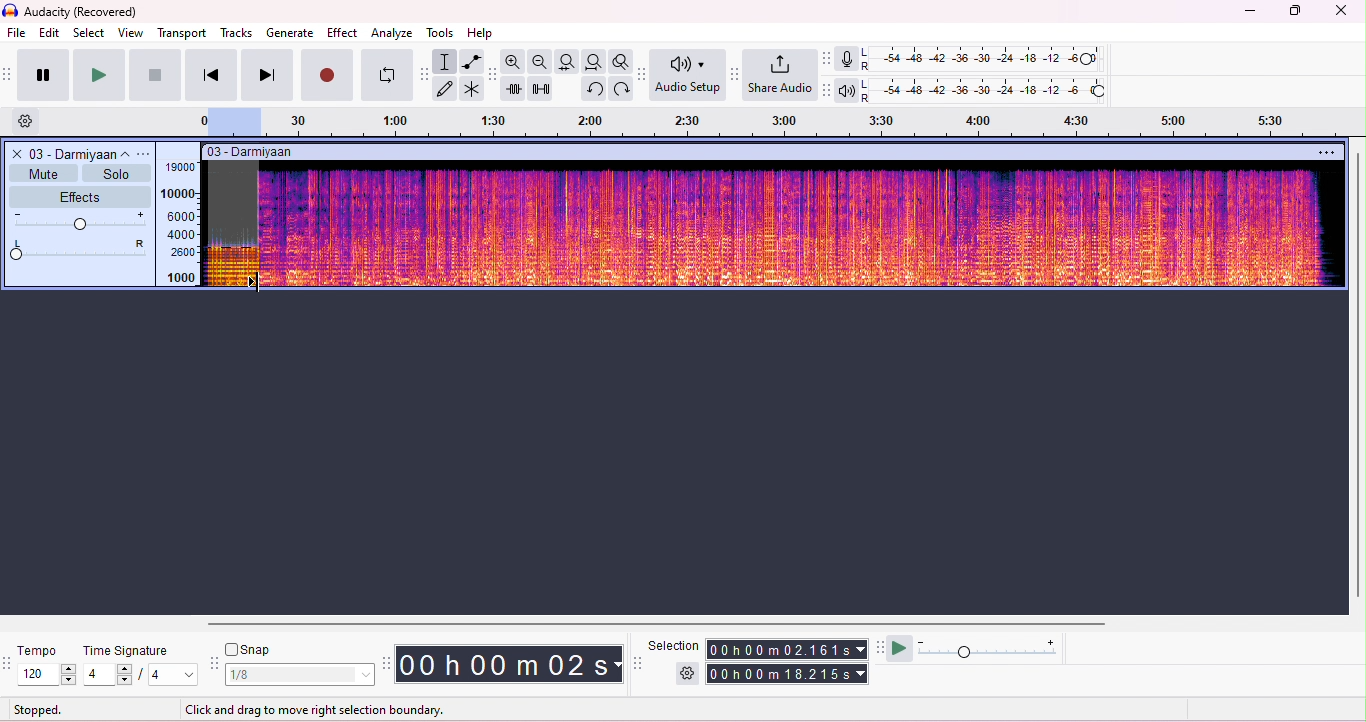 This screenshot has height=722, width=1366. What do you see at coordinates (131, 34) in the screenshot?
I see `view` at bounding box center [131, 34].